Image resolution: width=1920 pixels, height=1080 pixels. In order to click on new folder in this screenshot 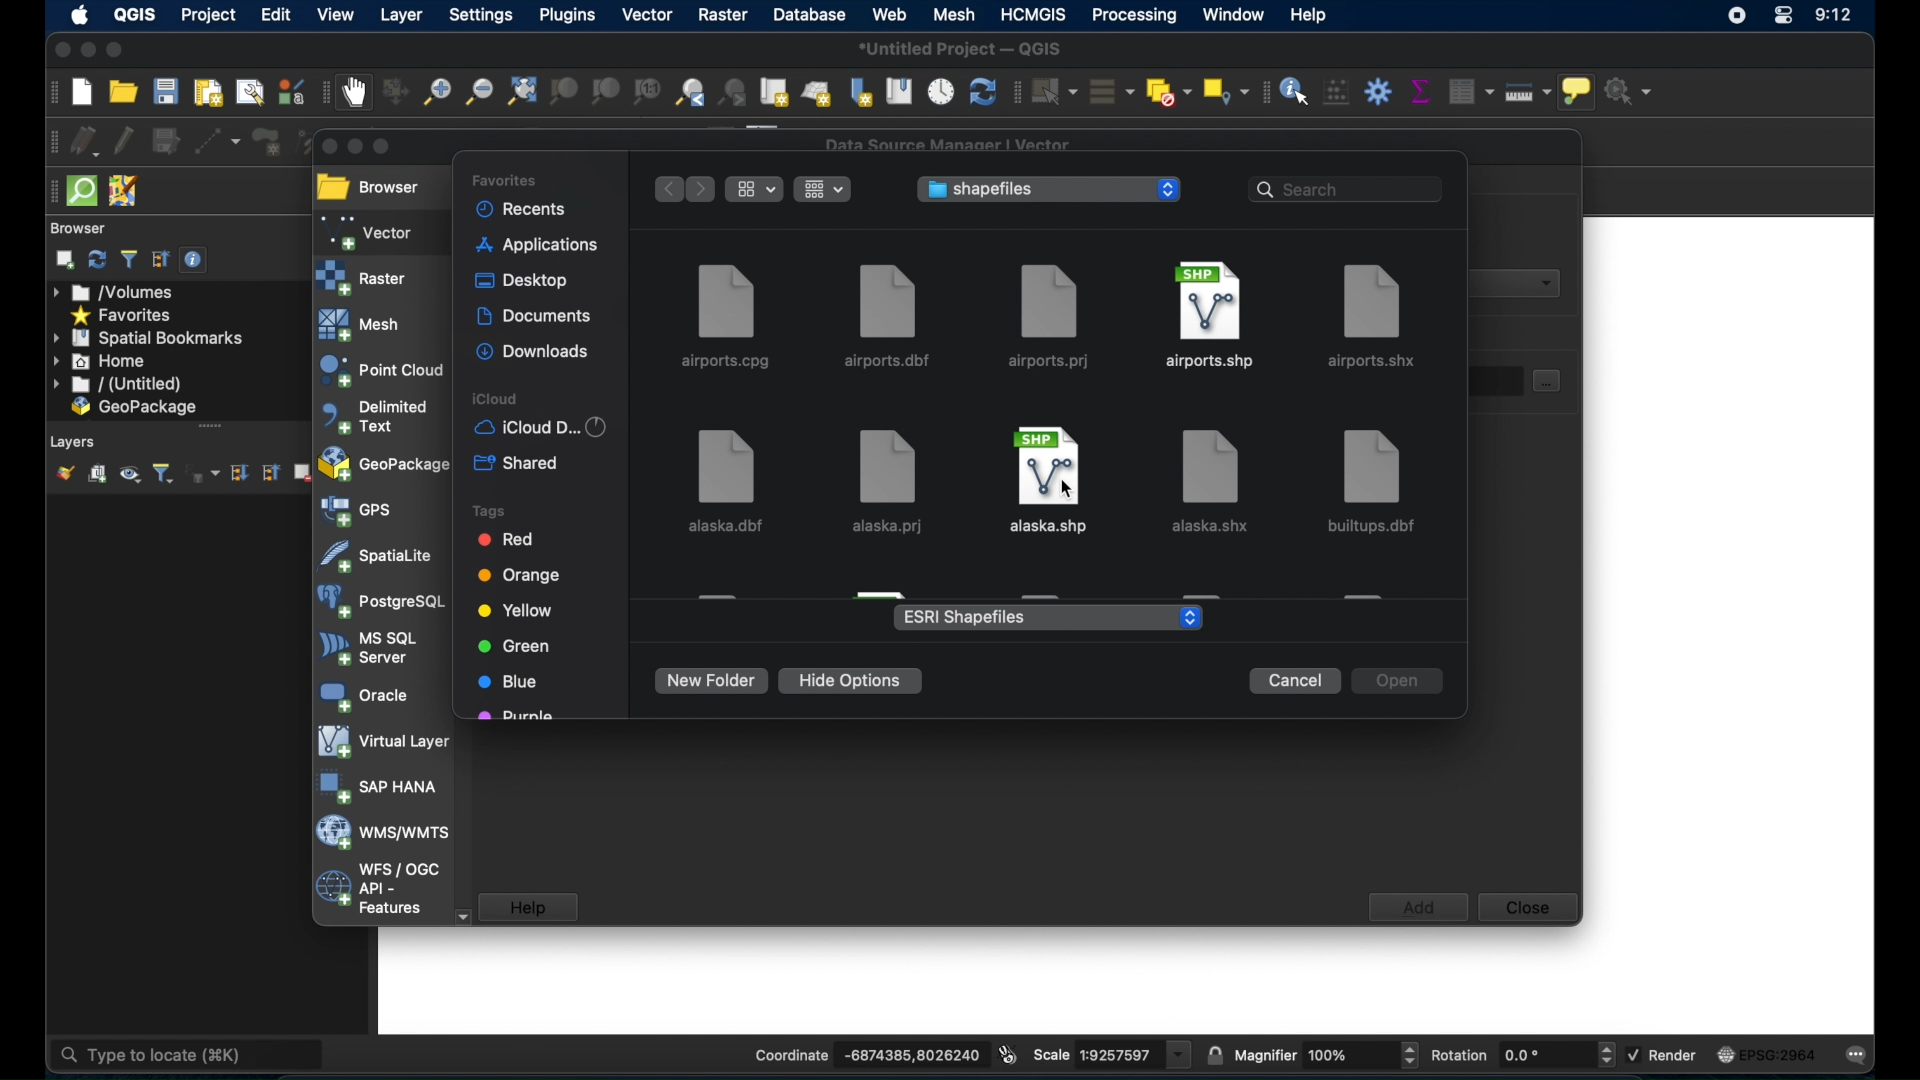, I will do `click(711, 681)`.